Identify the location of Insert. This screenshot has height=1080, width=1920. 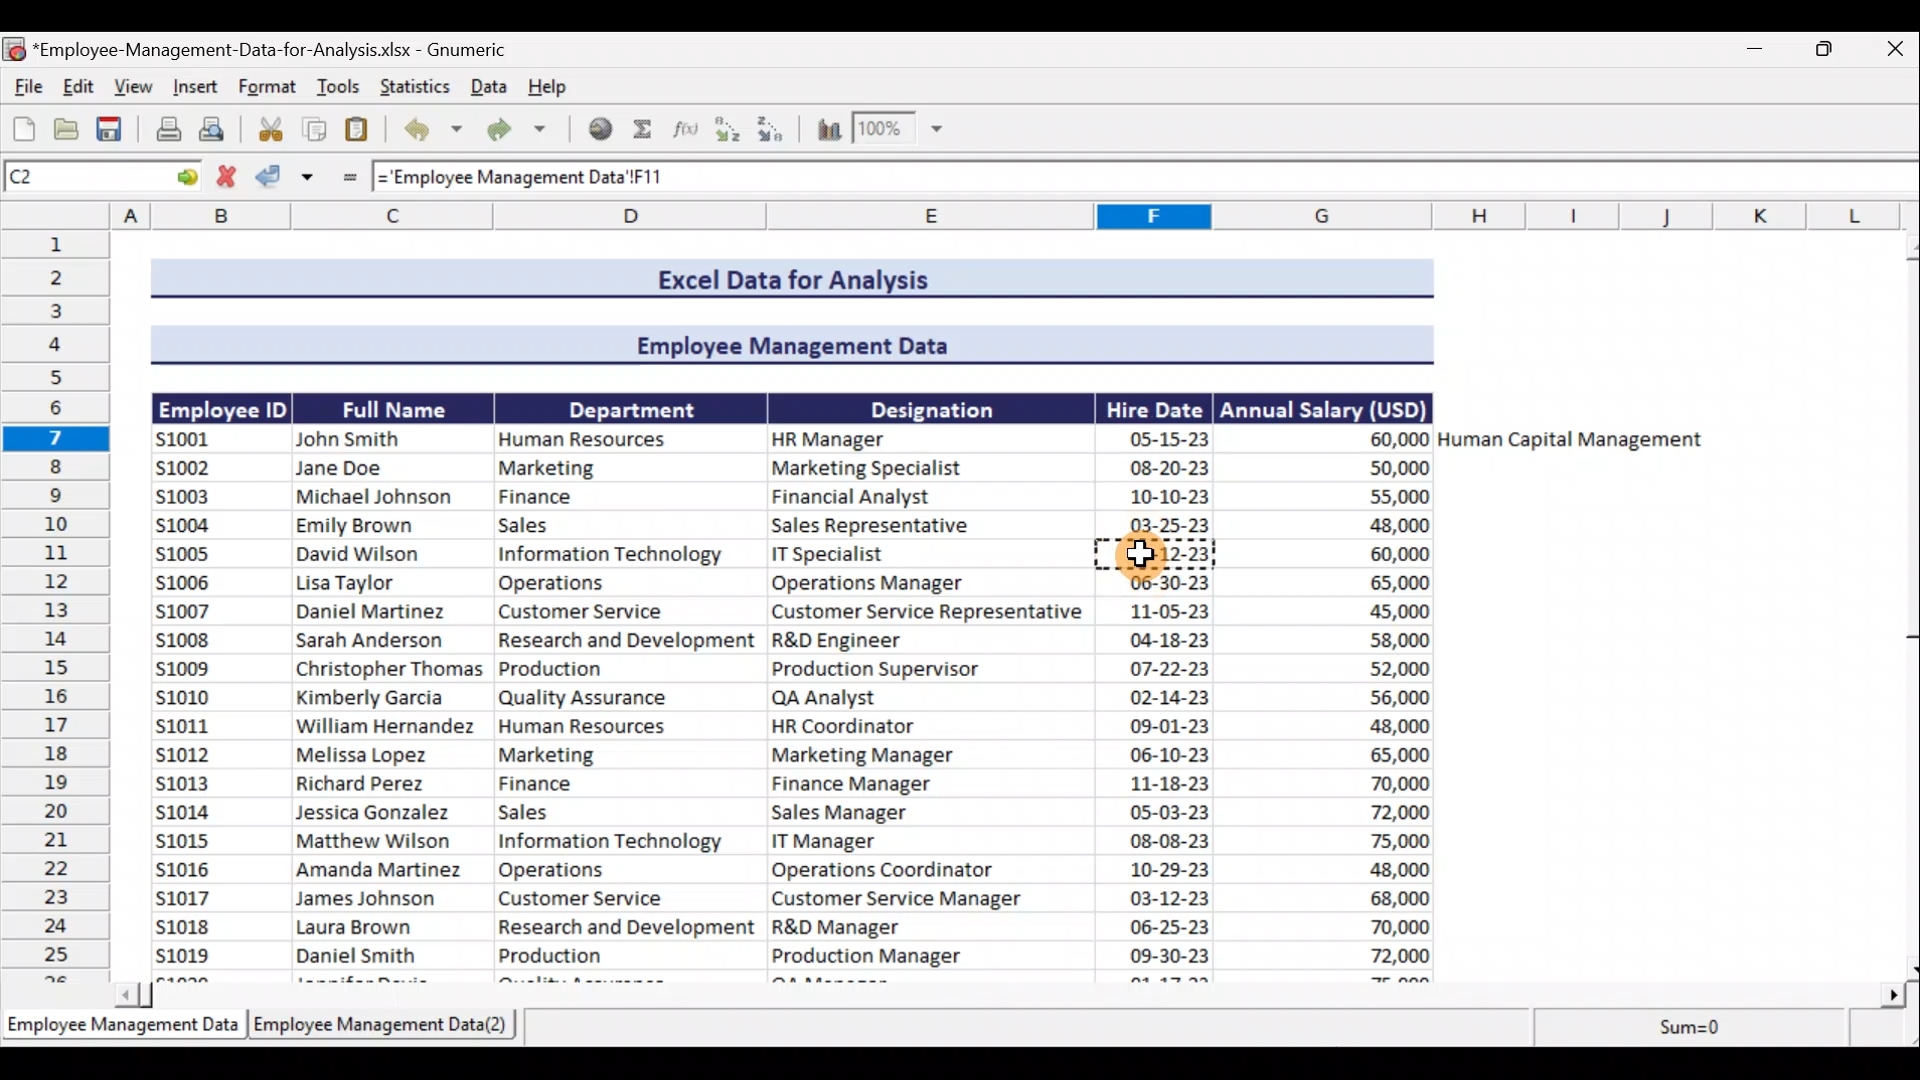
(196, 90).